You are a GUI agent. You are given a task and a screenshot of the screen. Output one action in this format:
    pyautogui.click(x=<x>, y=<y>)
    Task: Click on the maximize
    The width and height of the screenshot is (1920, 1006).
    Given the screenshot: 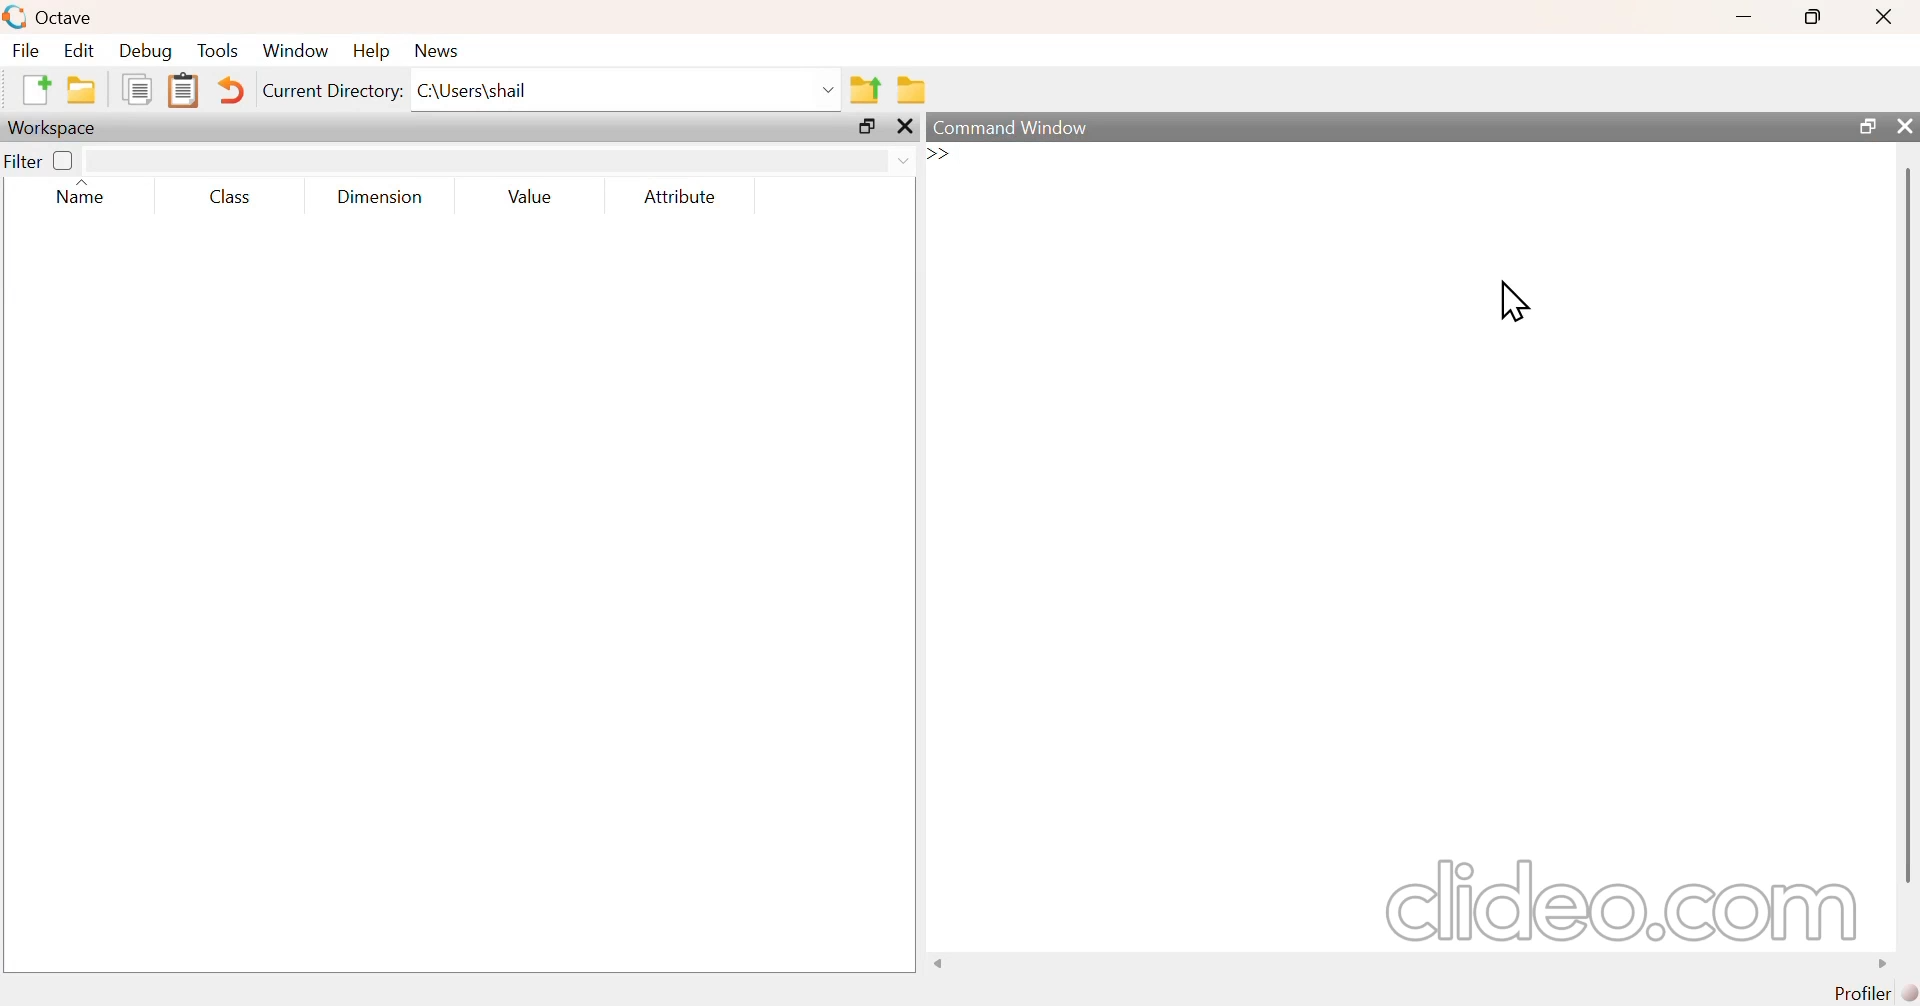 What is the action you would take?
    pyautogui.click(x=1814, y=17)
    